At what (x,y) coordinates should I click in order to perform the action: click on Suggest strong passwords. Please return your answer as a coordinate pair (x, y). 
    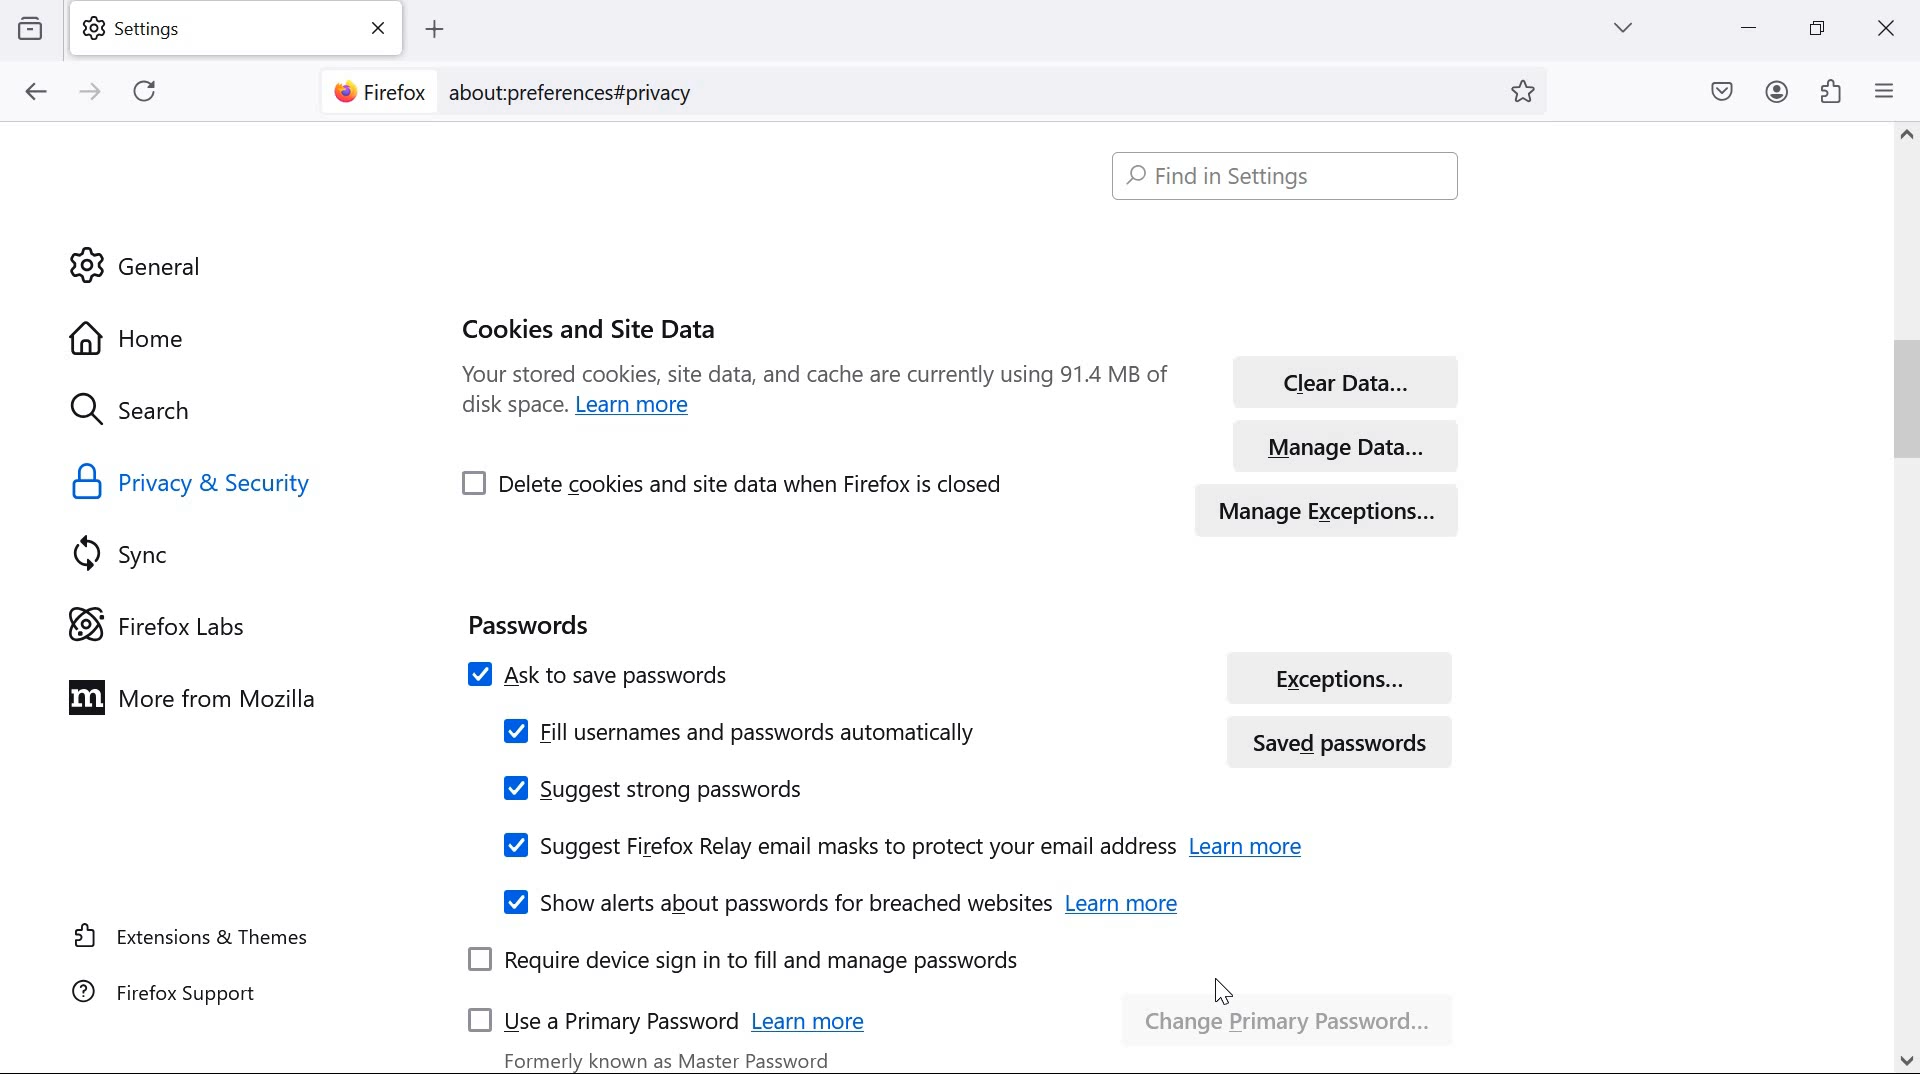
    Looking at the image, I should click on (654, 789).